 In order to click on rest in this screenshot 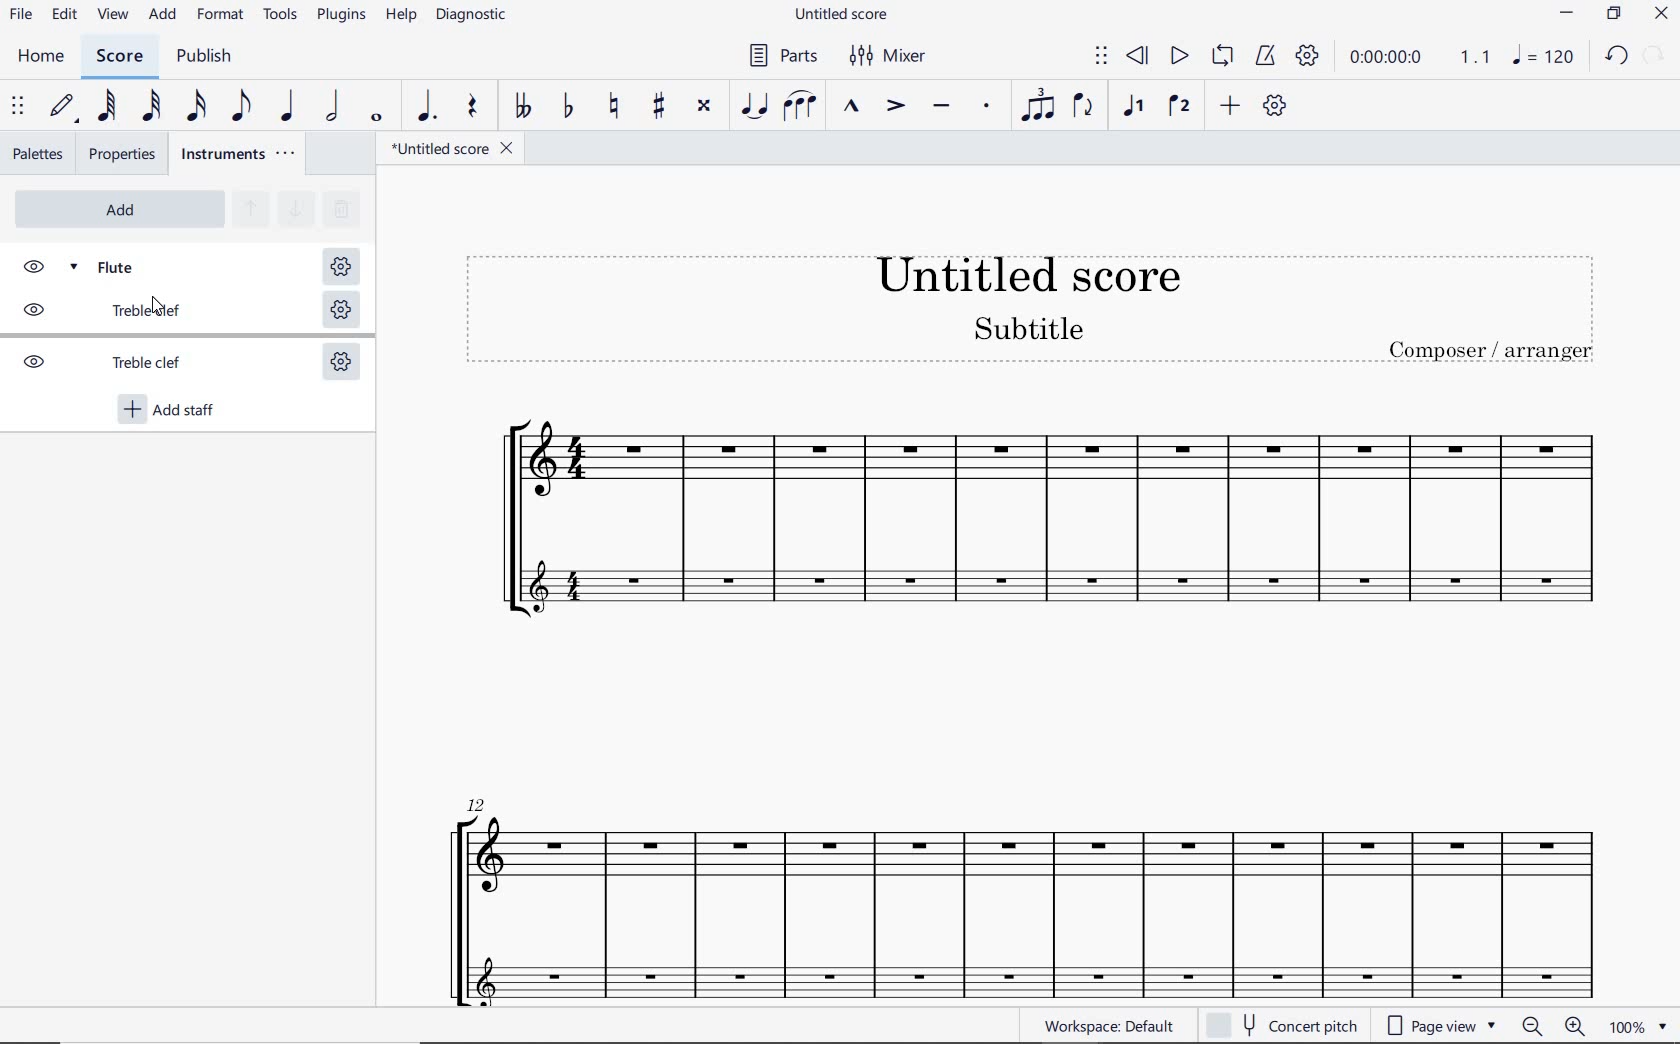, I will do `click(470, 110)`.